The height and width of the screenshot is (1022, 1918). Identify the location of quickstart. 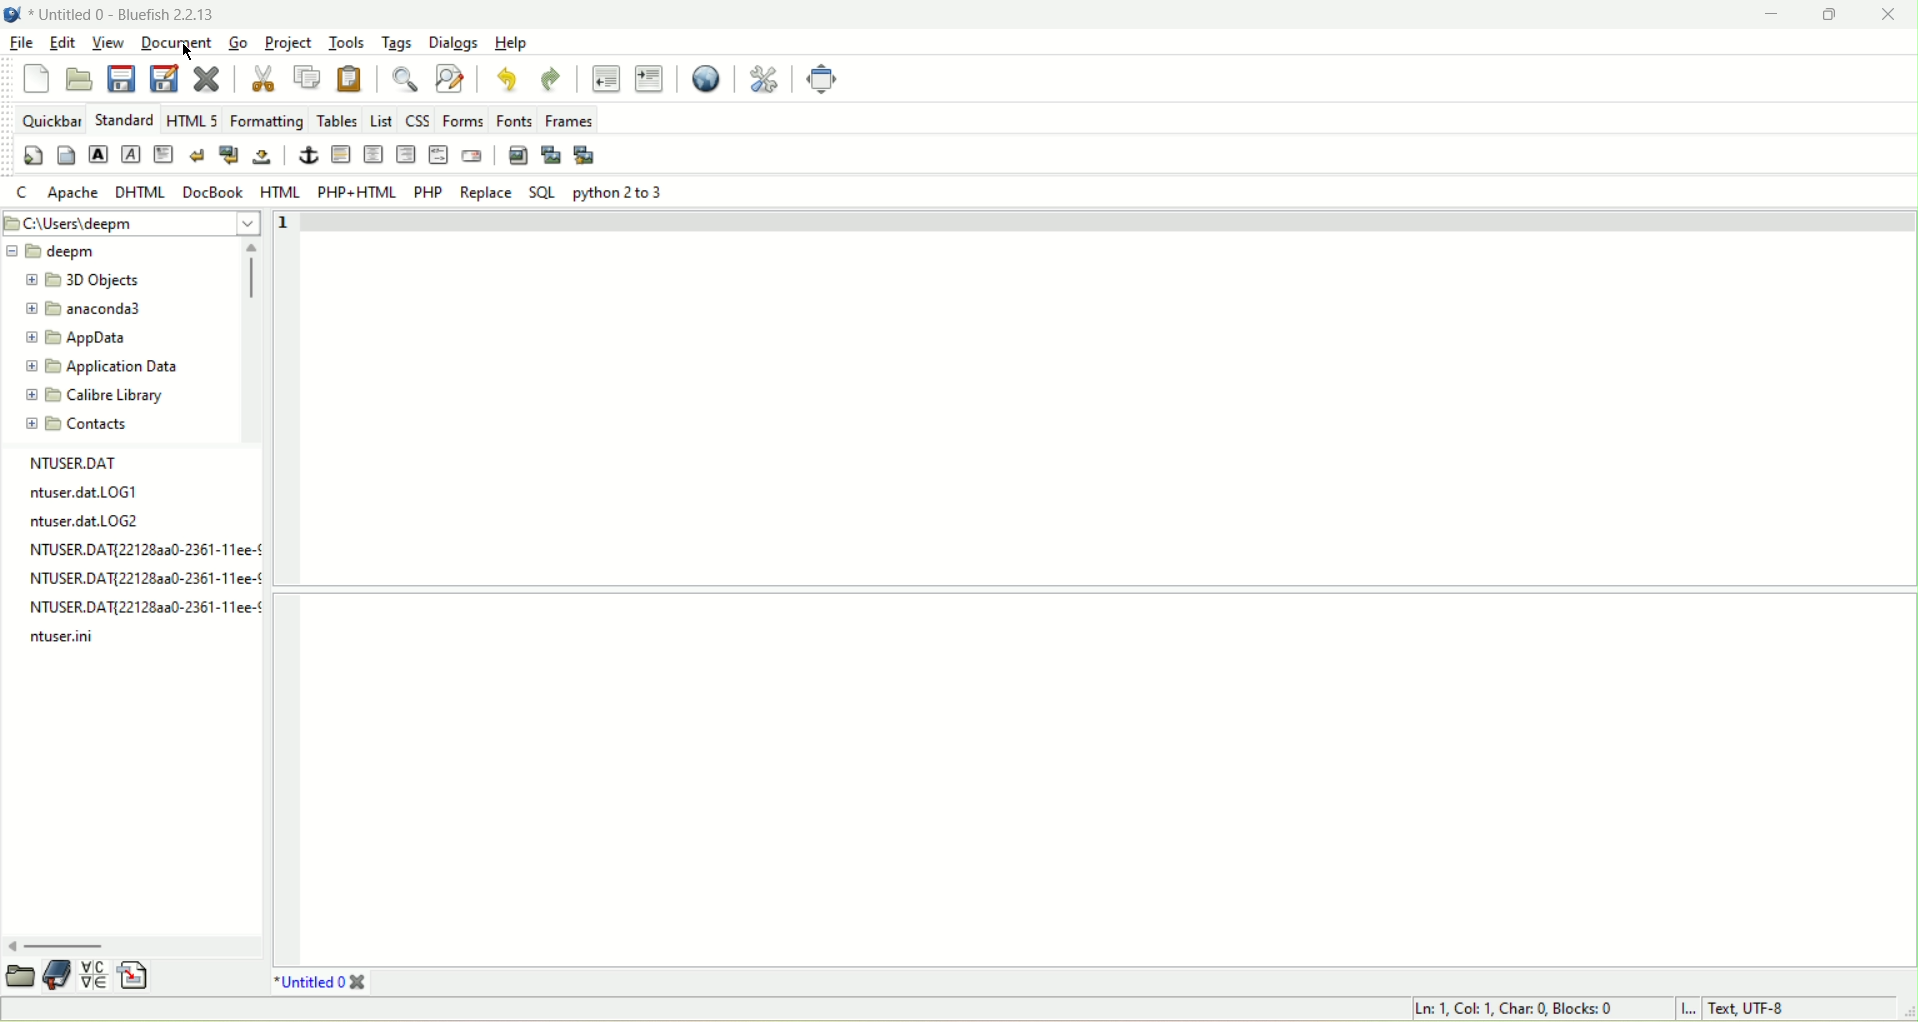
(34, 155).